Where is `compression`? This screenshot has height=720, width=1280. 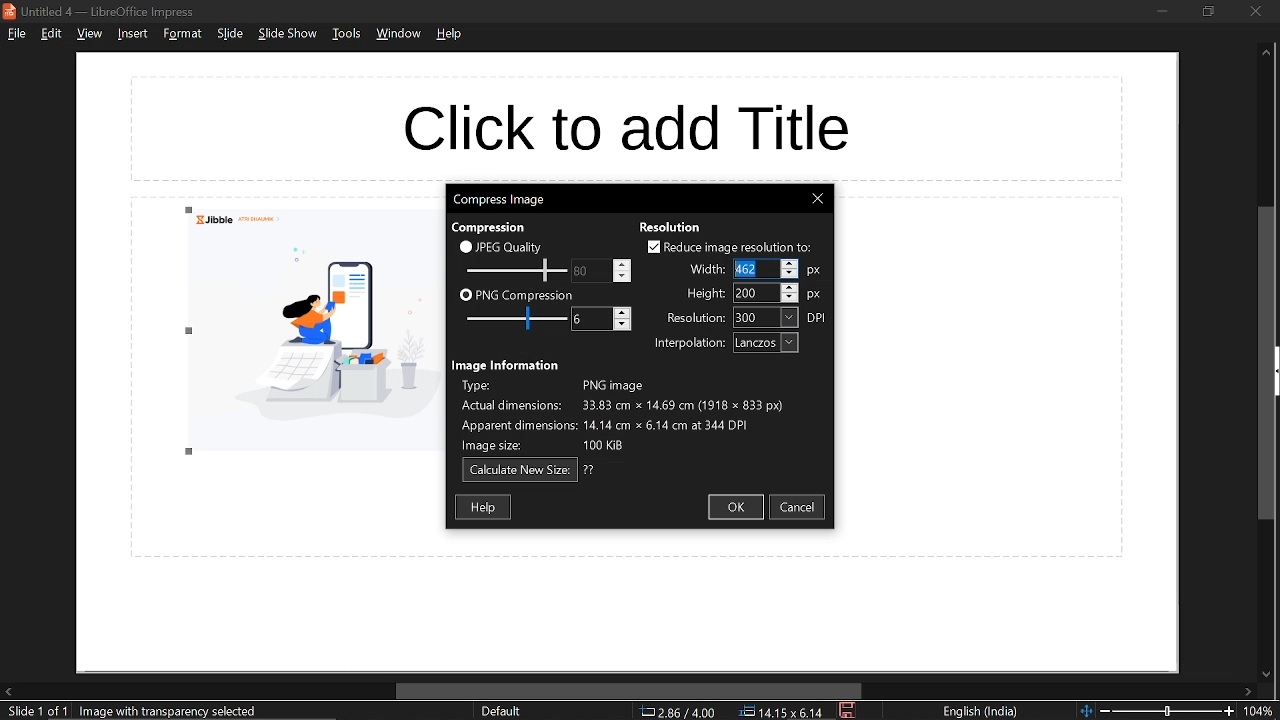 compression is located at coordinates (487, 228).